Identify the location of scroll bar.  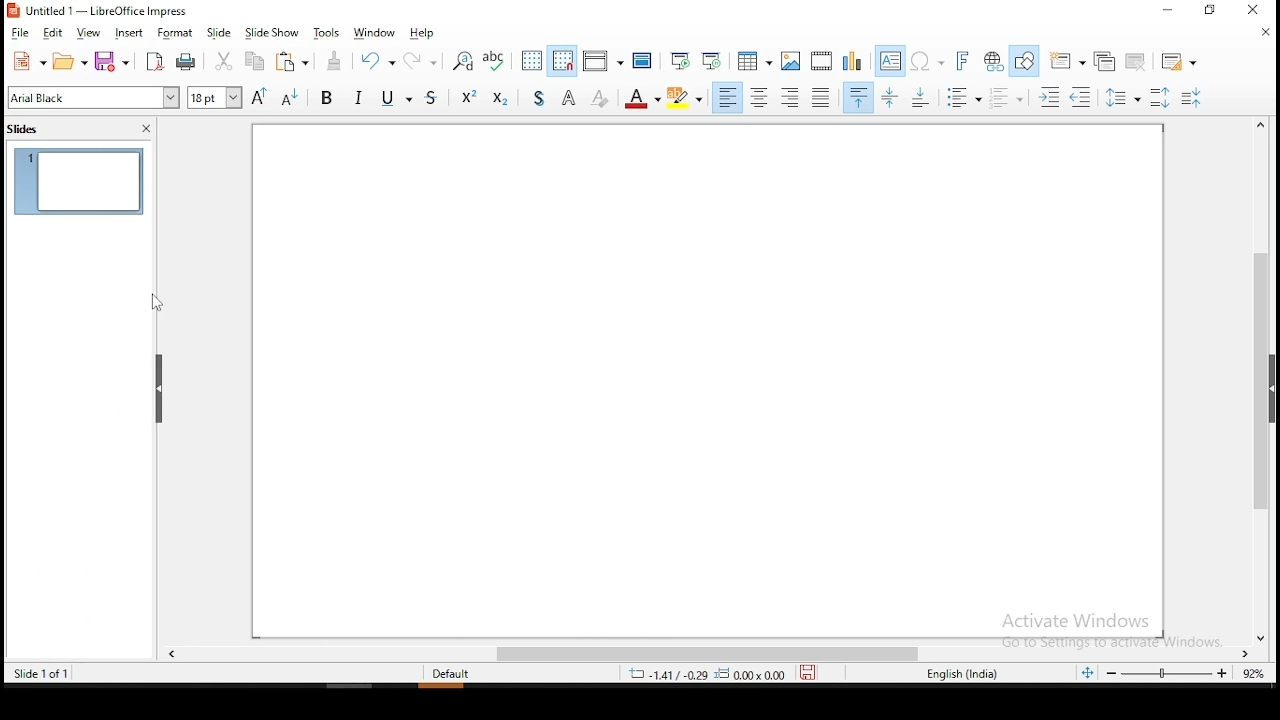
(1268, 380).